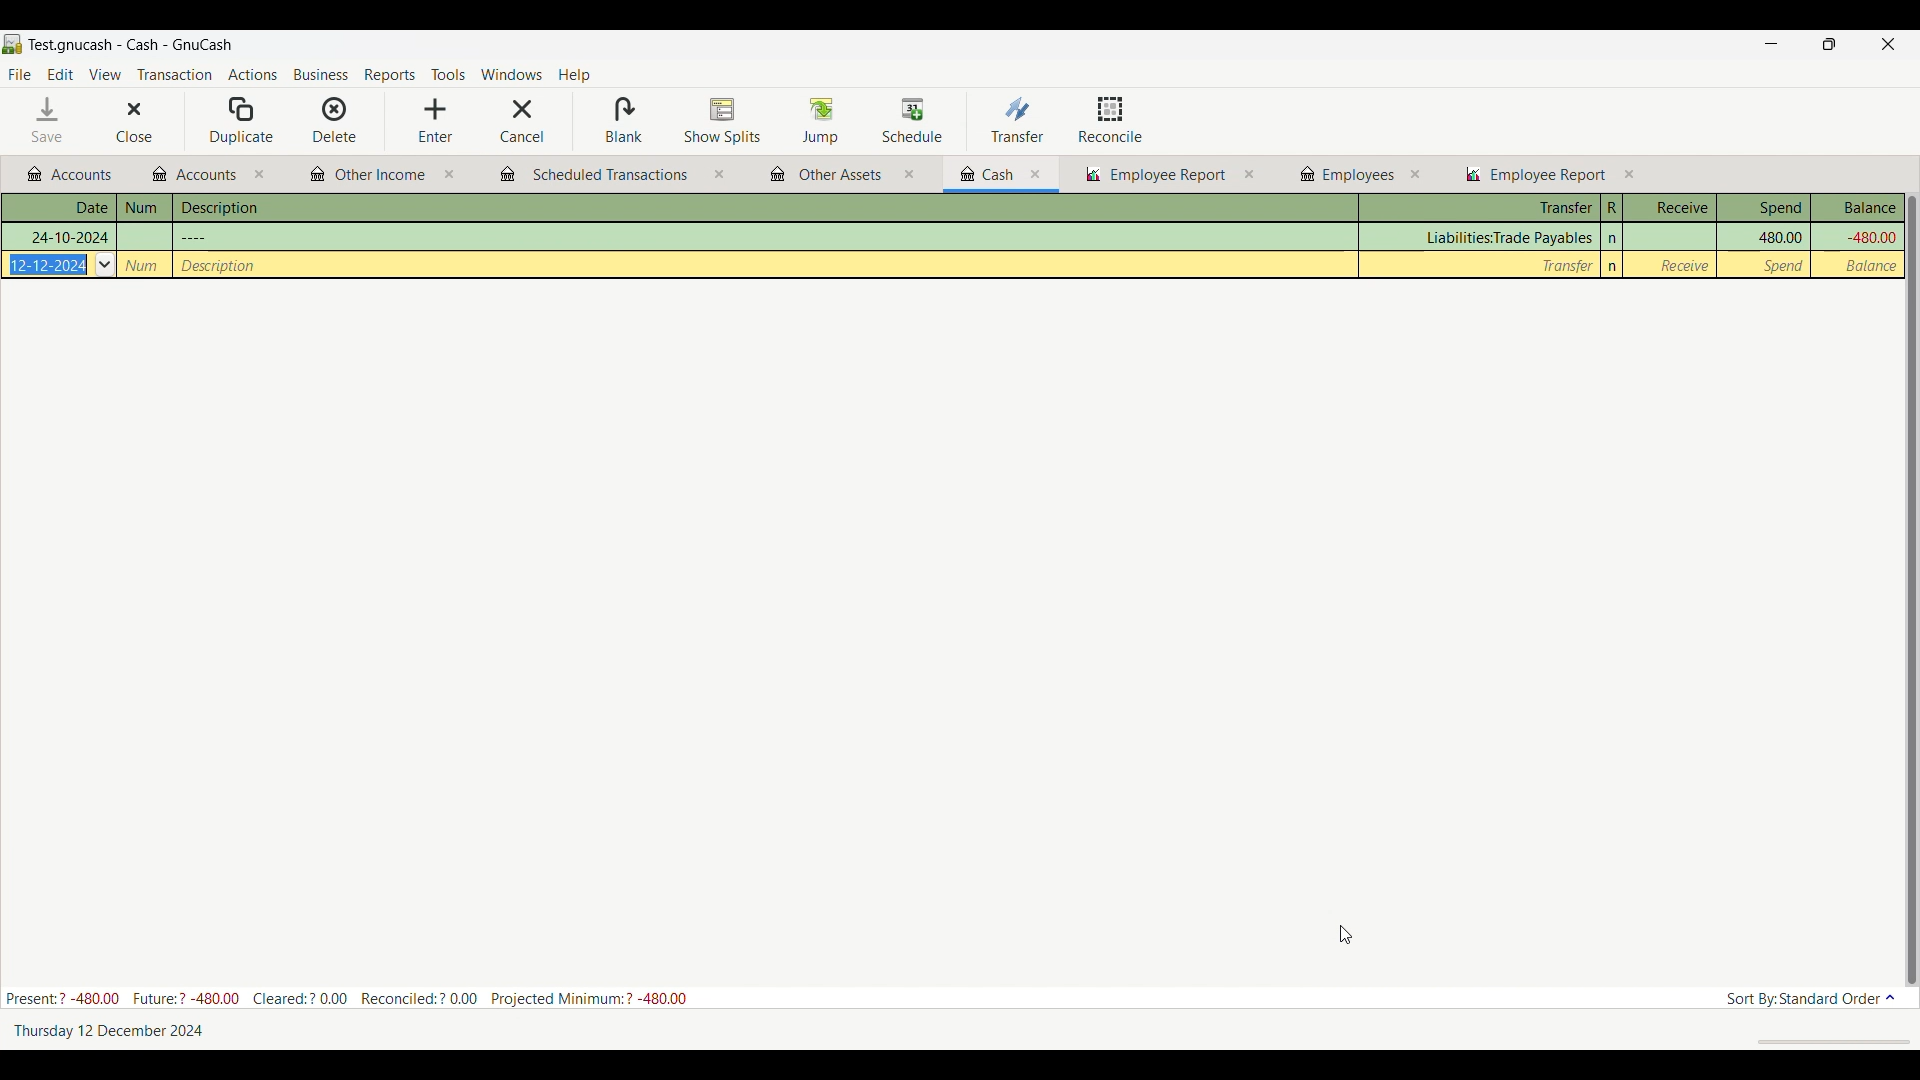  Describe the element at coordinates (48, 119) in the screenshot. I see `Save` at that location.